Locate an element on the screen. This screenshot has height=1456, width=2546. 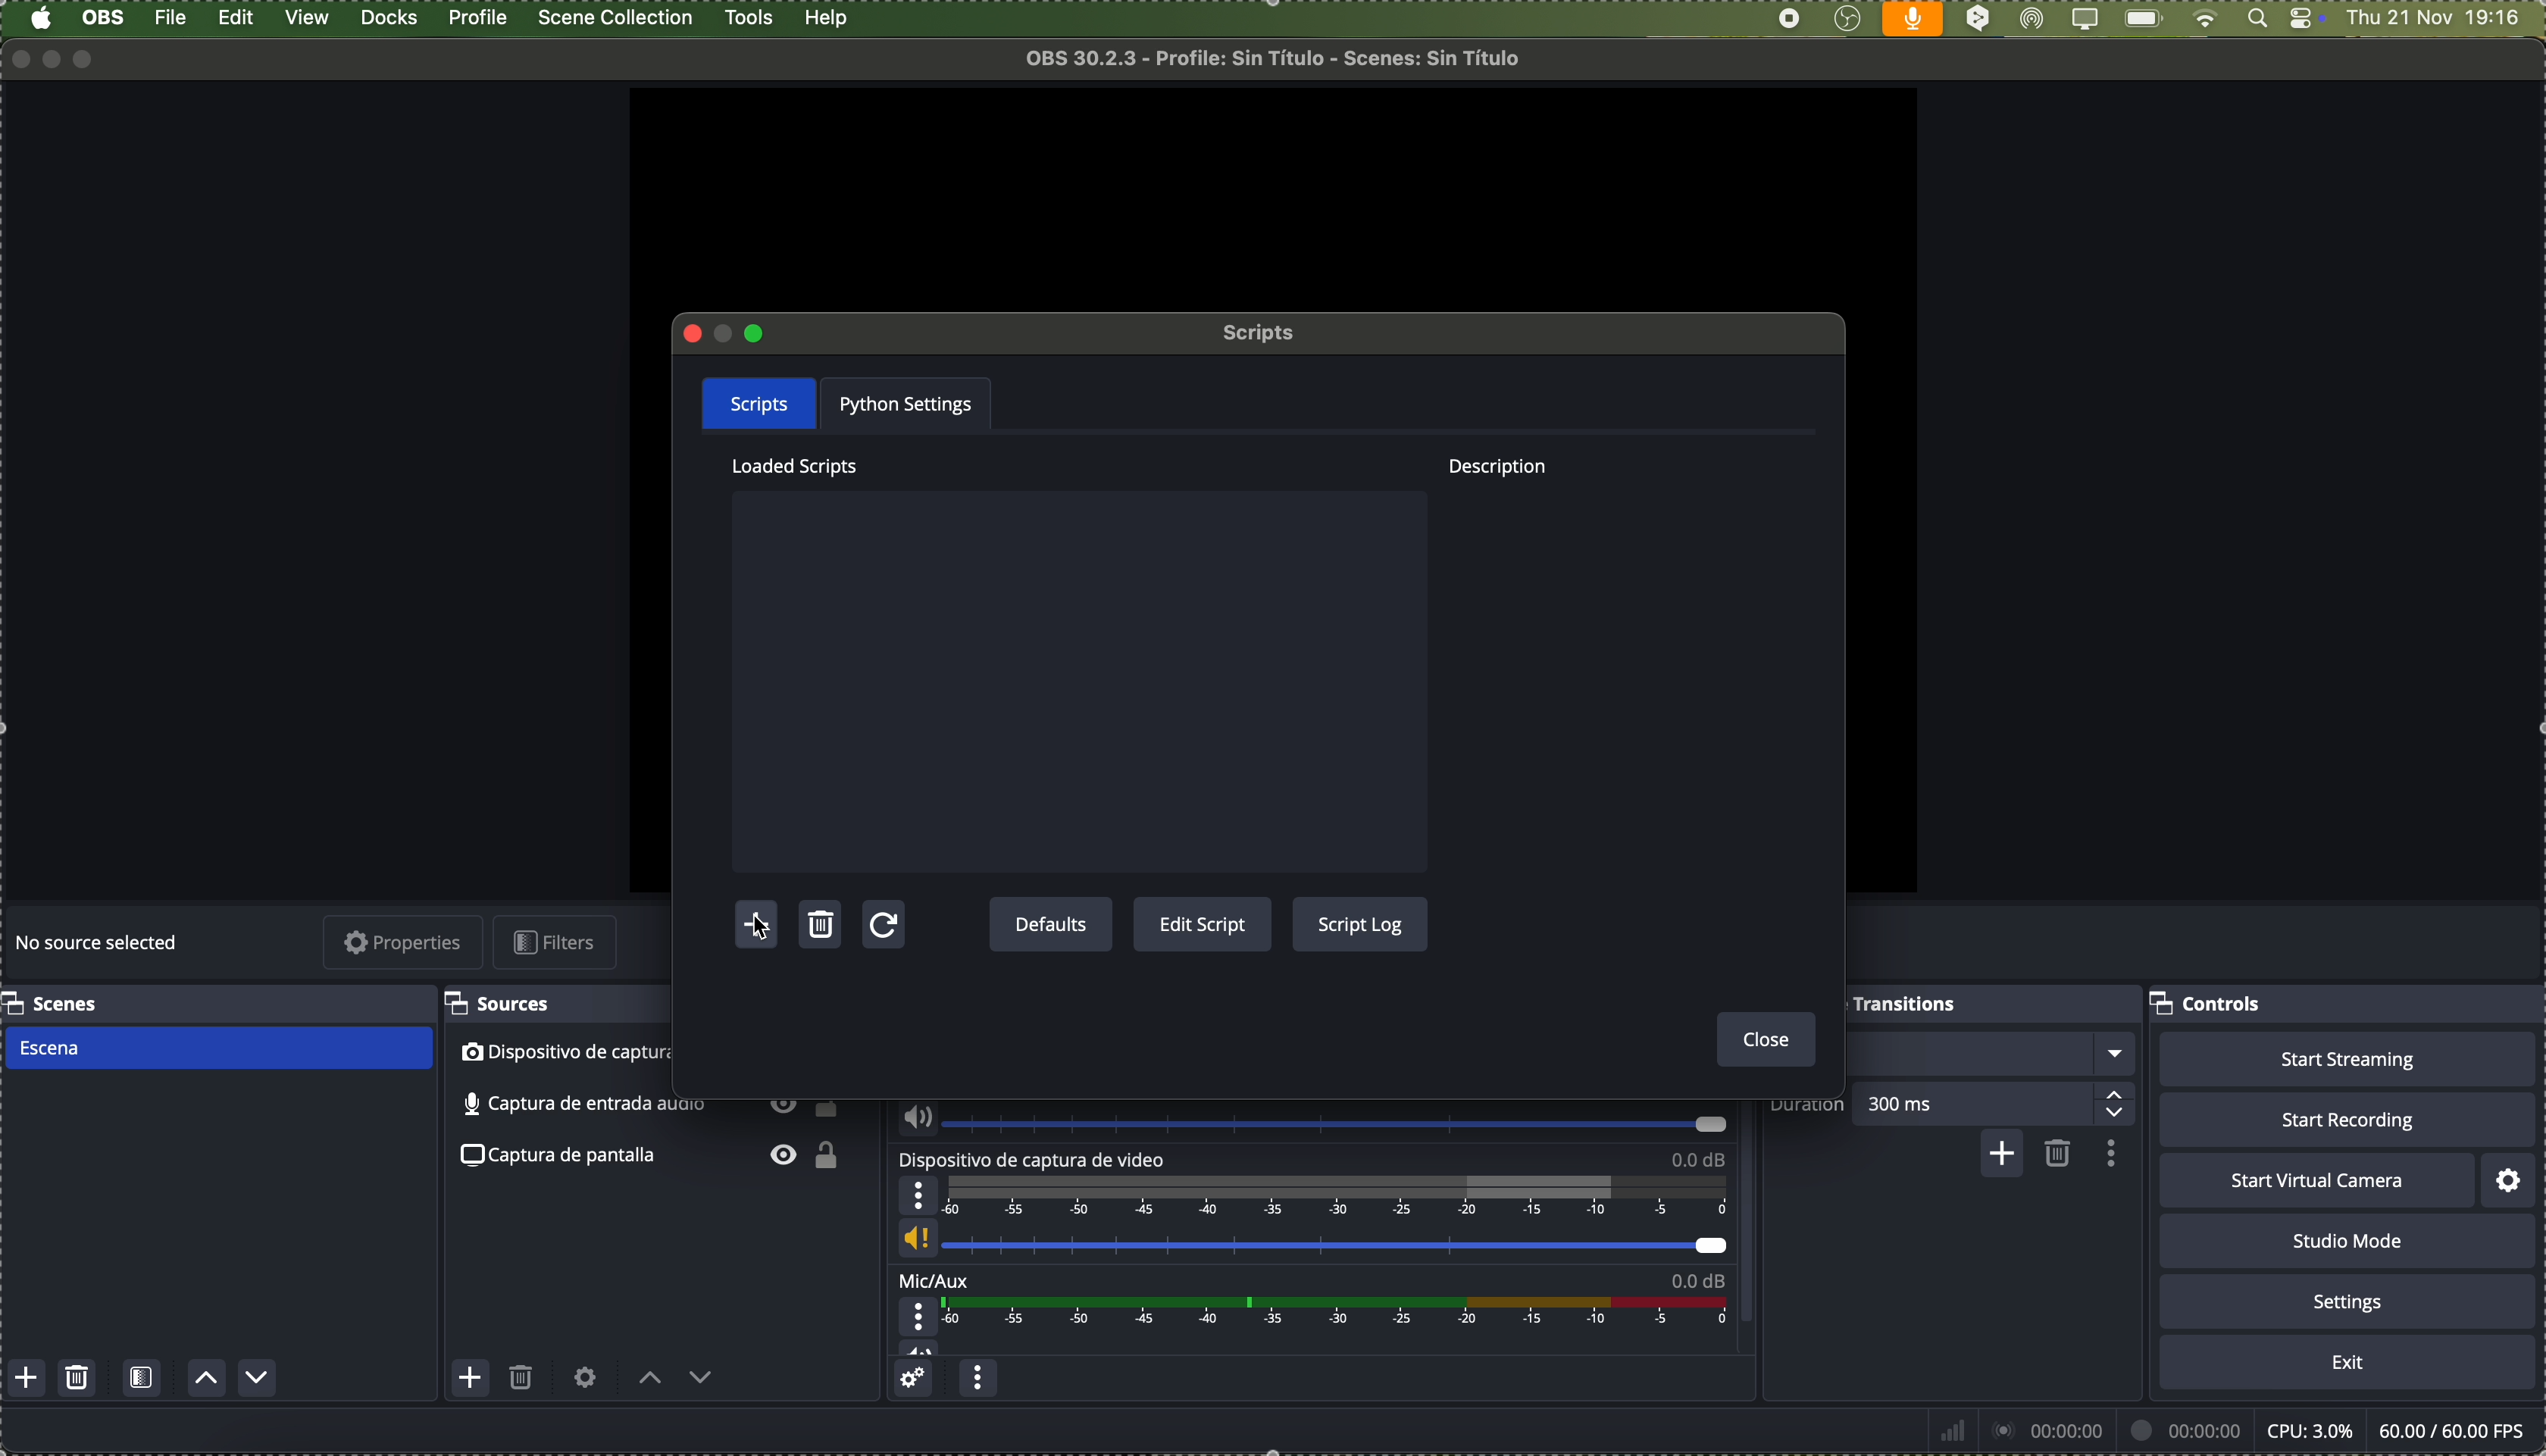
filters is located at coordinates (560, 942).